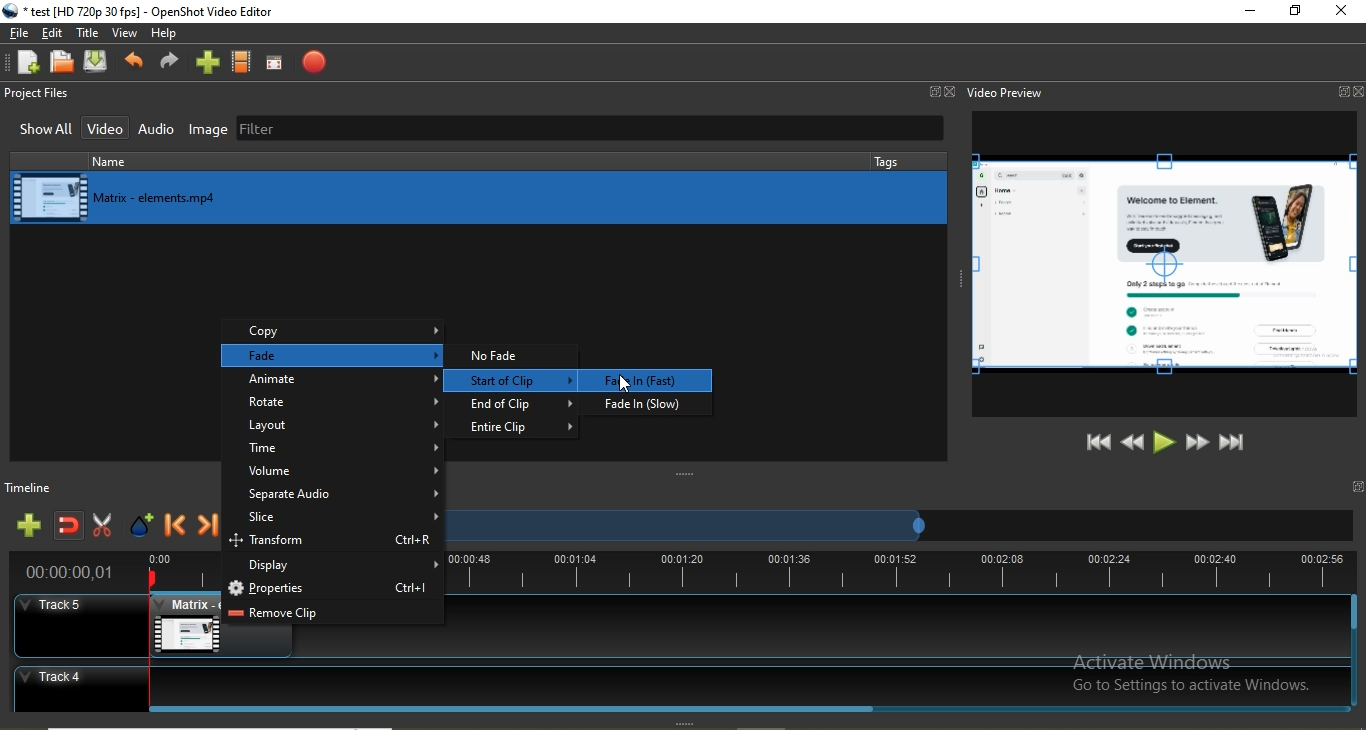 This screenshot has height=730, width=1366. What do you see at coordinates (524, 406) in the screenshot?
I see `end of clip` at bounding box center [524, 406].